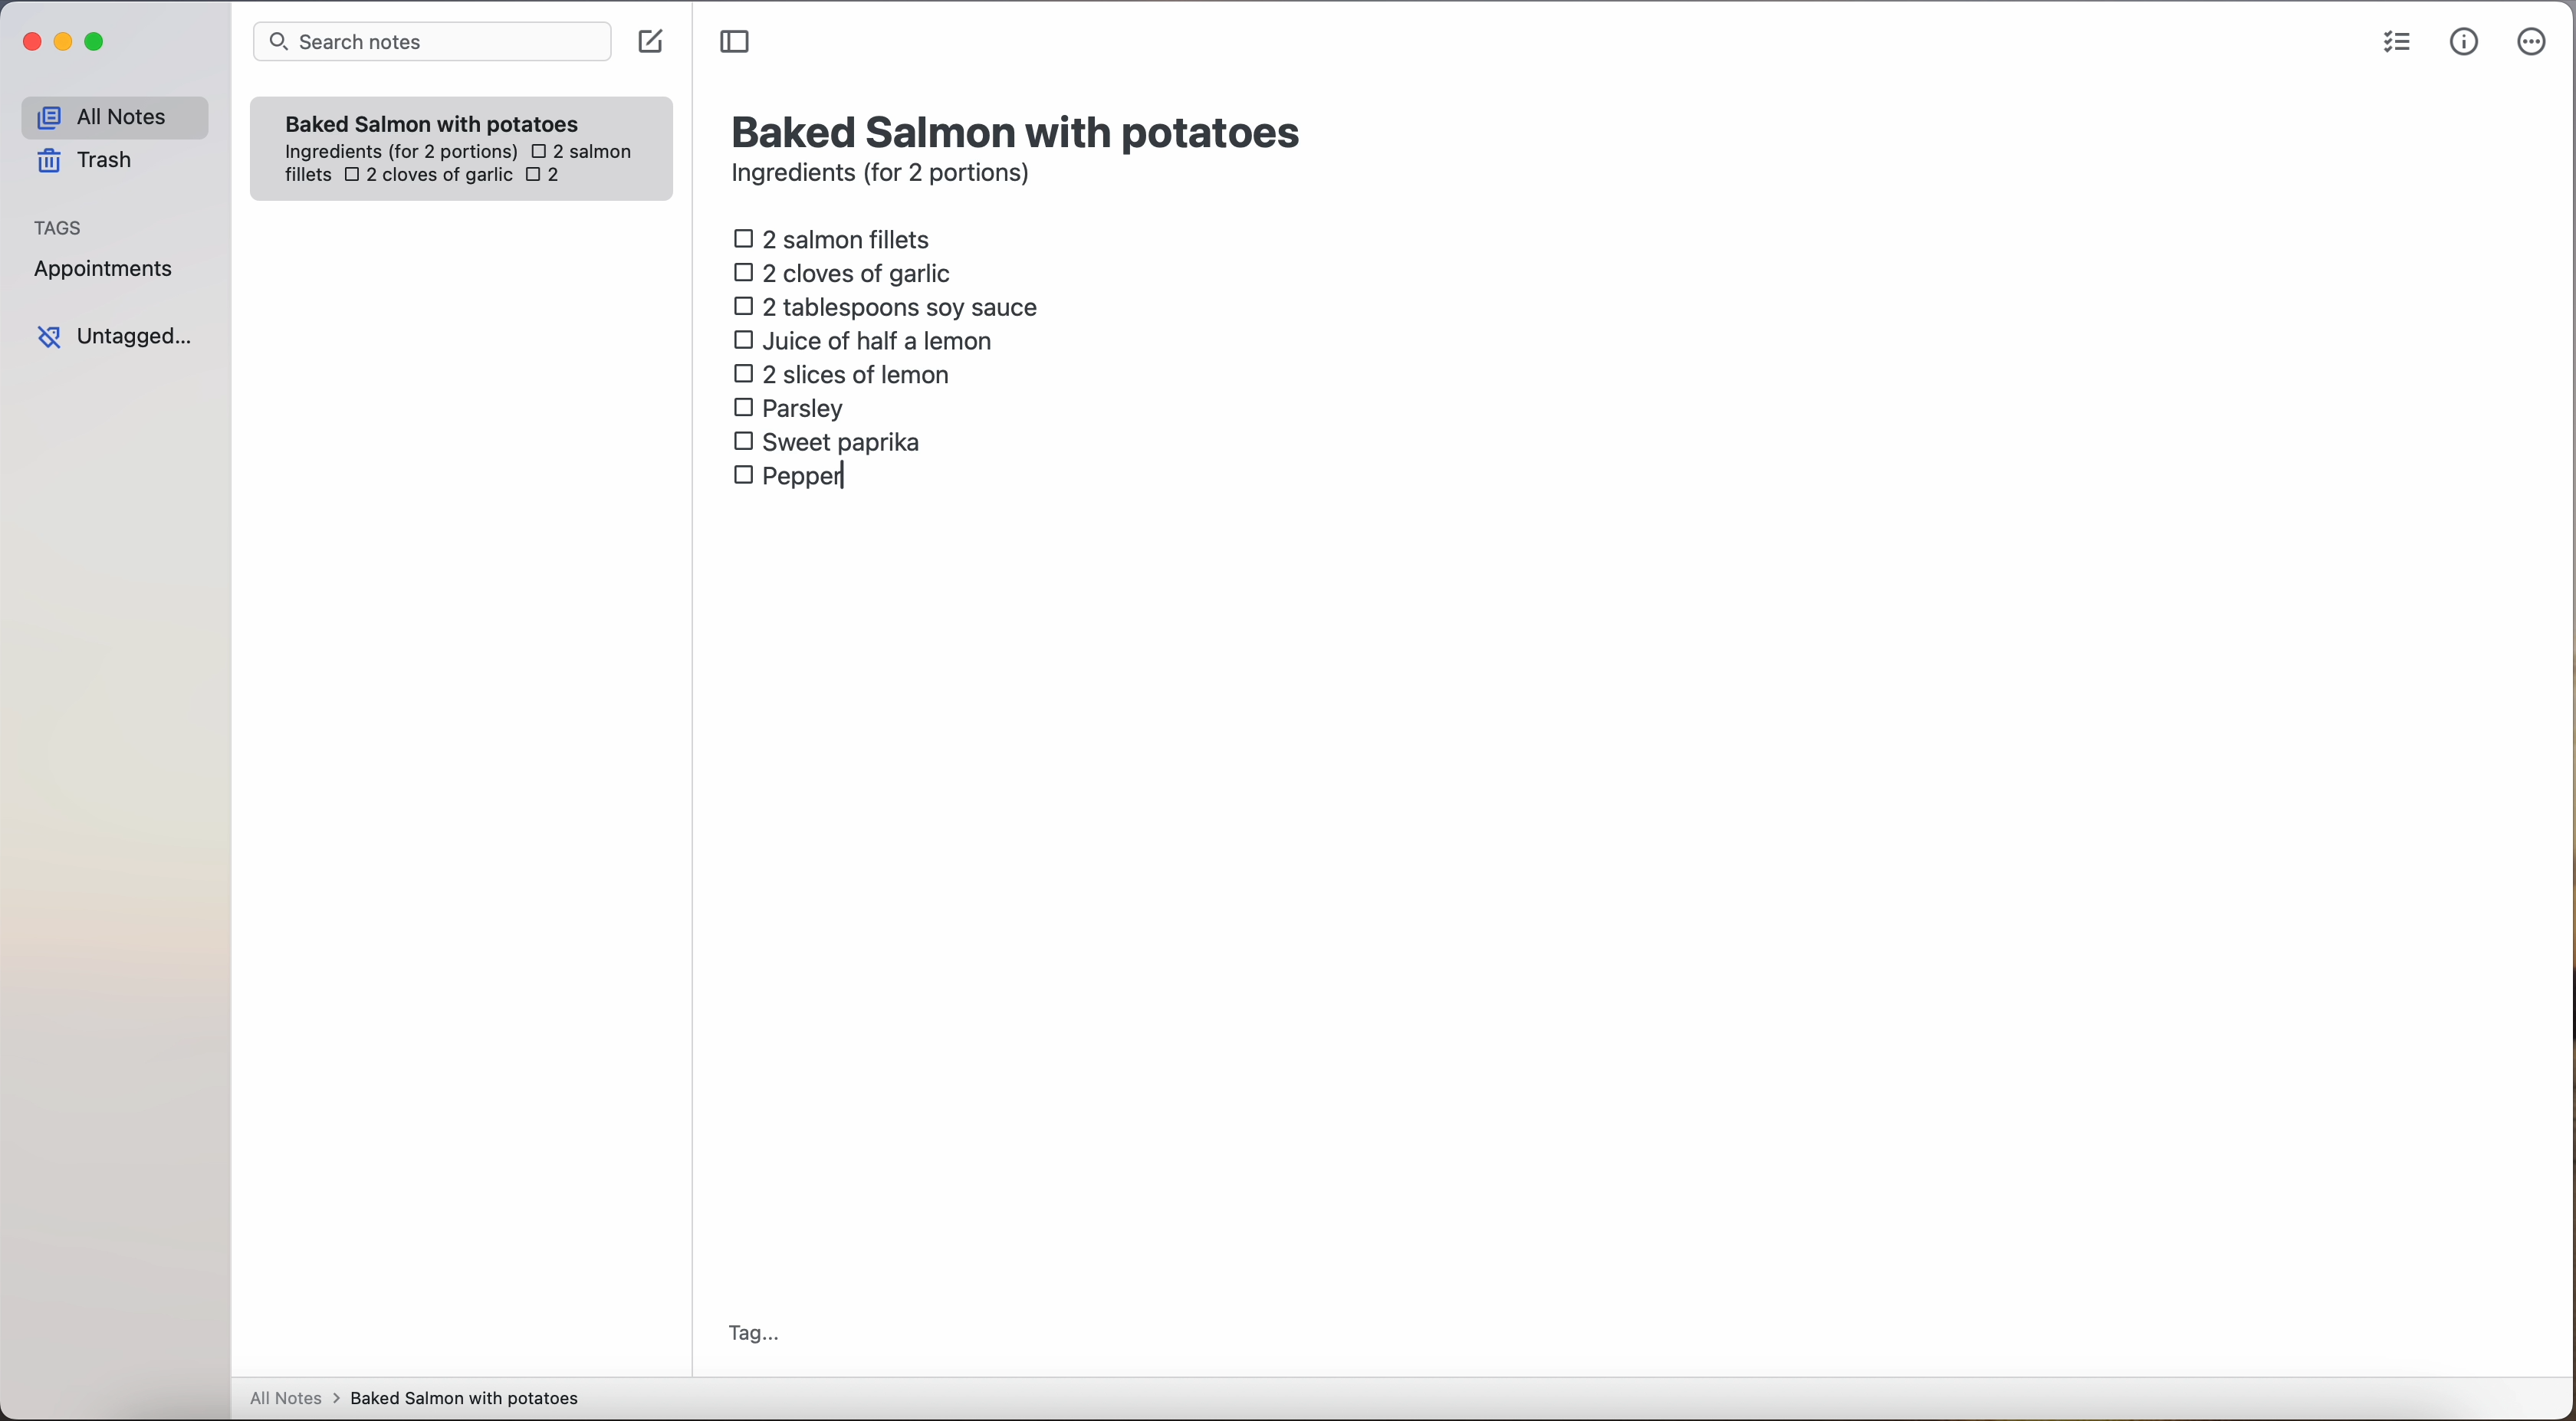  What do you see at coordinates (848, 270) in the screenshot?
I see `2 cloves of garlic` at bounding box center [848, 270].